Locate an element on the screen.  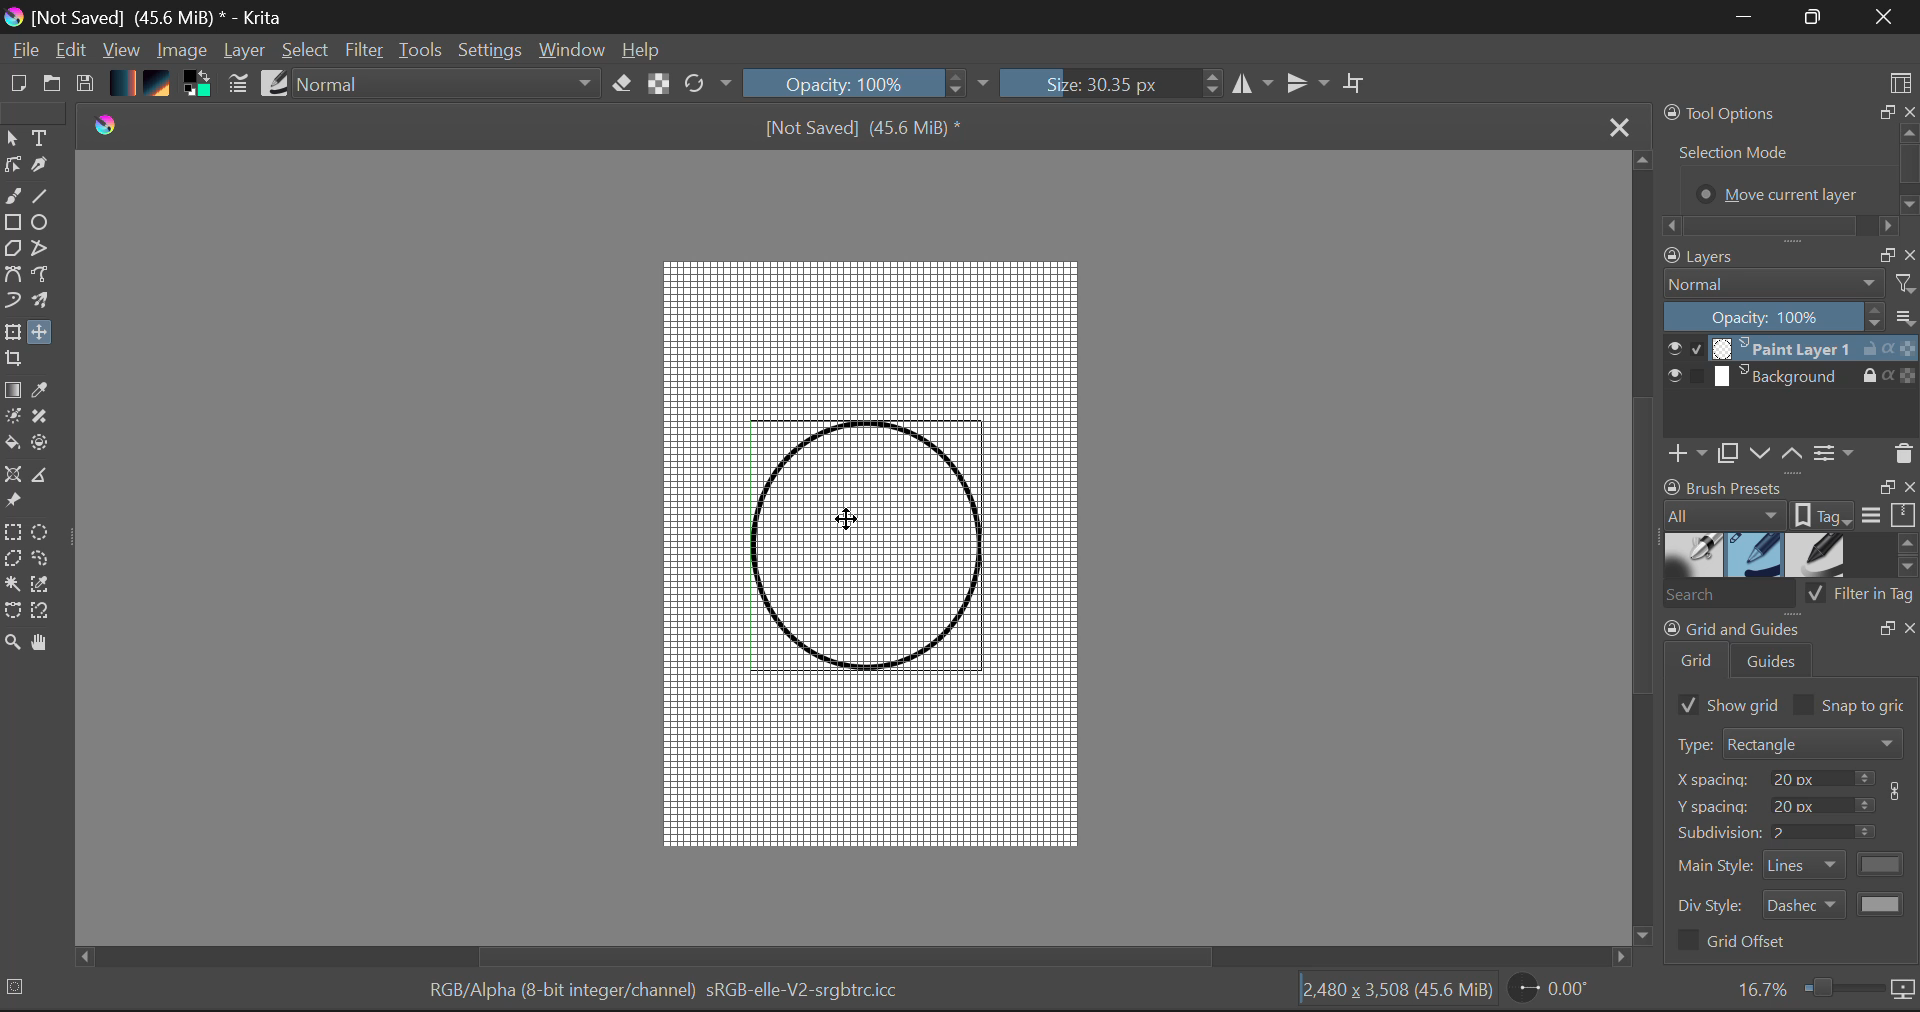
Edit is located at coordinates (72, 51).